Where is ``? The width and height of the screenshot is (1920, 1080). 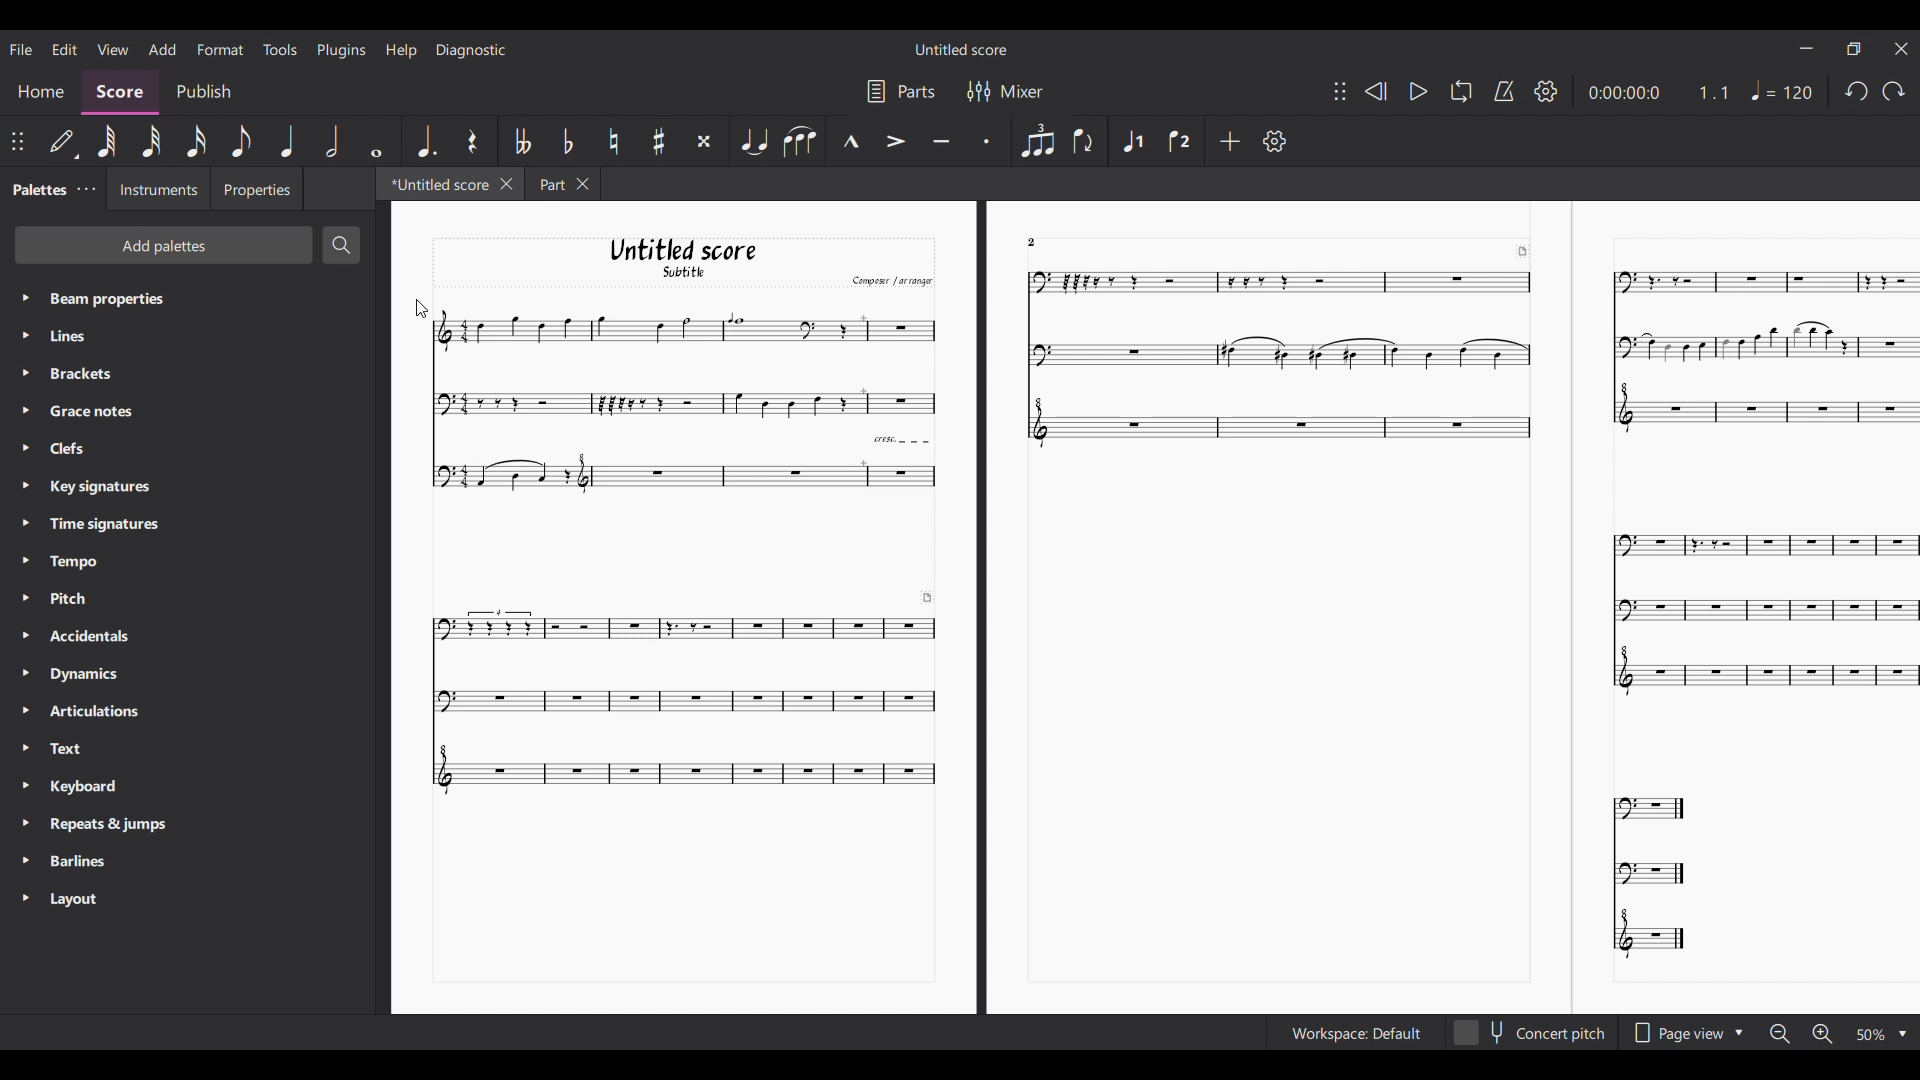
 is located at coordinates (688, 627).